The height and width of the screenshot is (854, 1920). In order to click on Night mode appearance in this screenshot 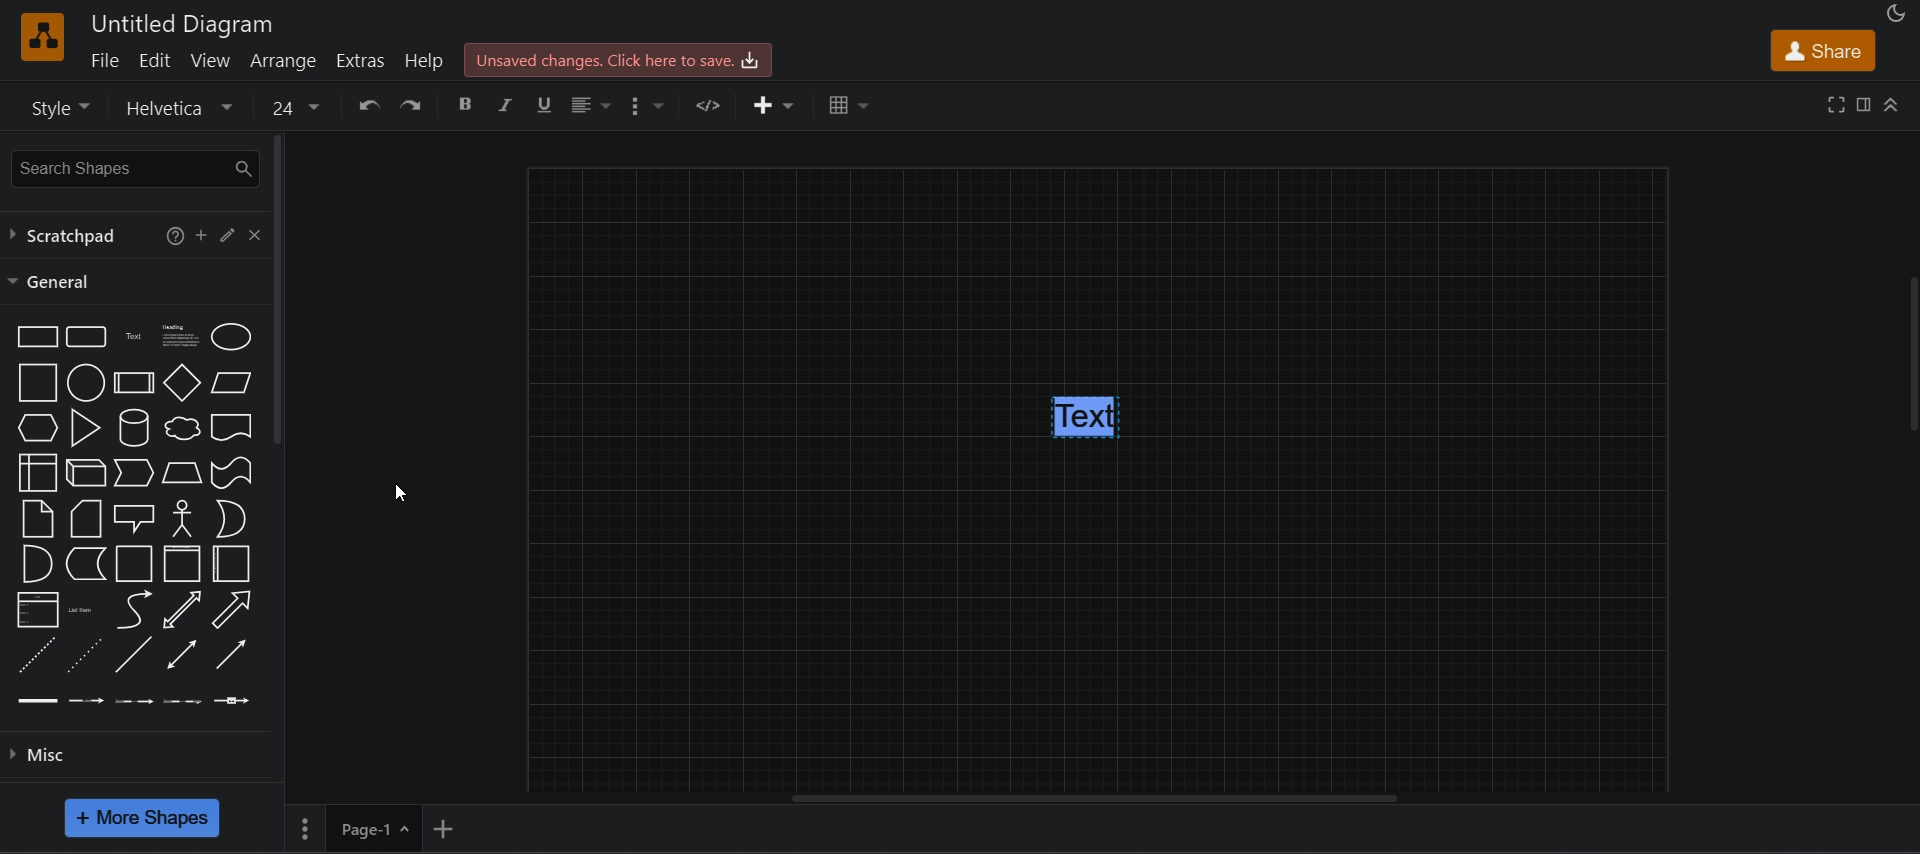, I will do `click(1897, 13)`.